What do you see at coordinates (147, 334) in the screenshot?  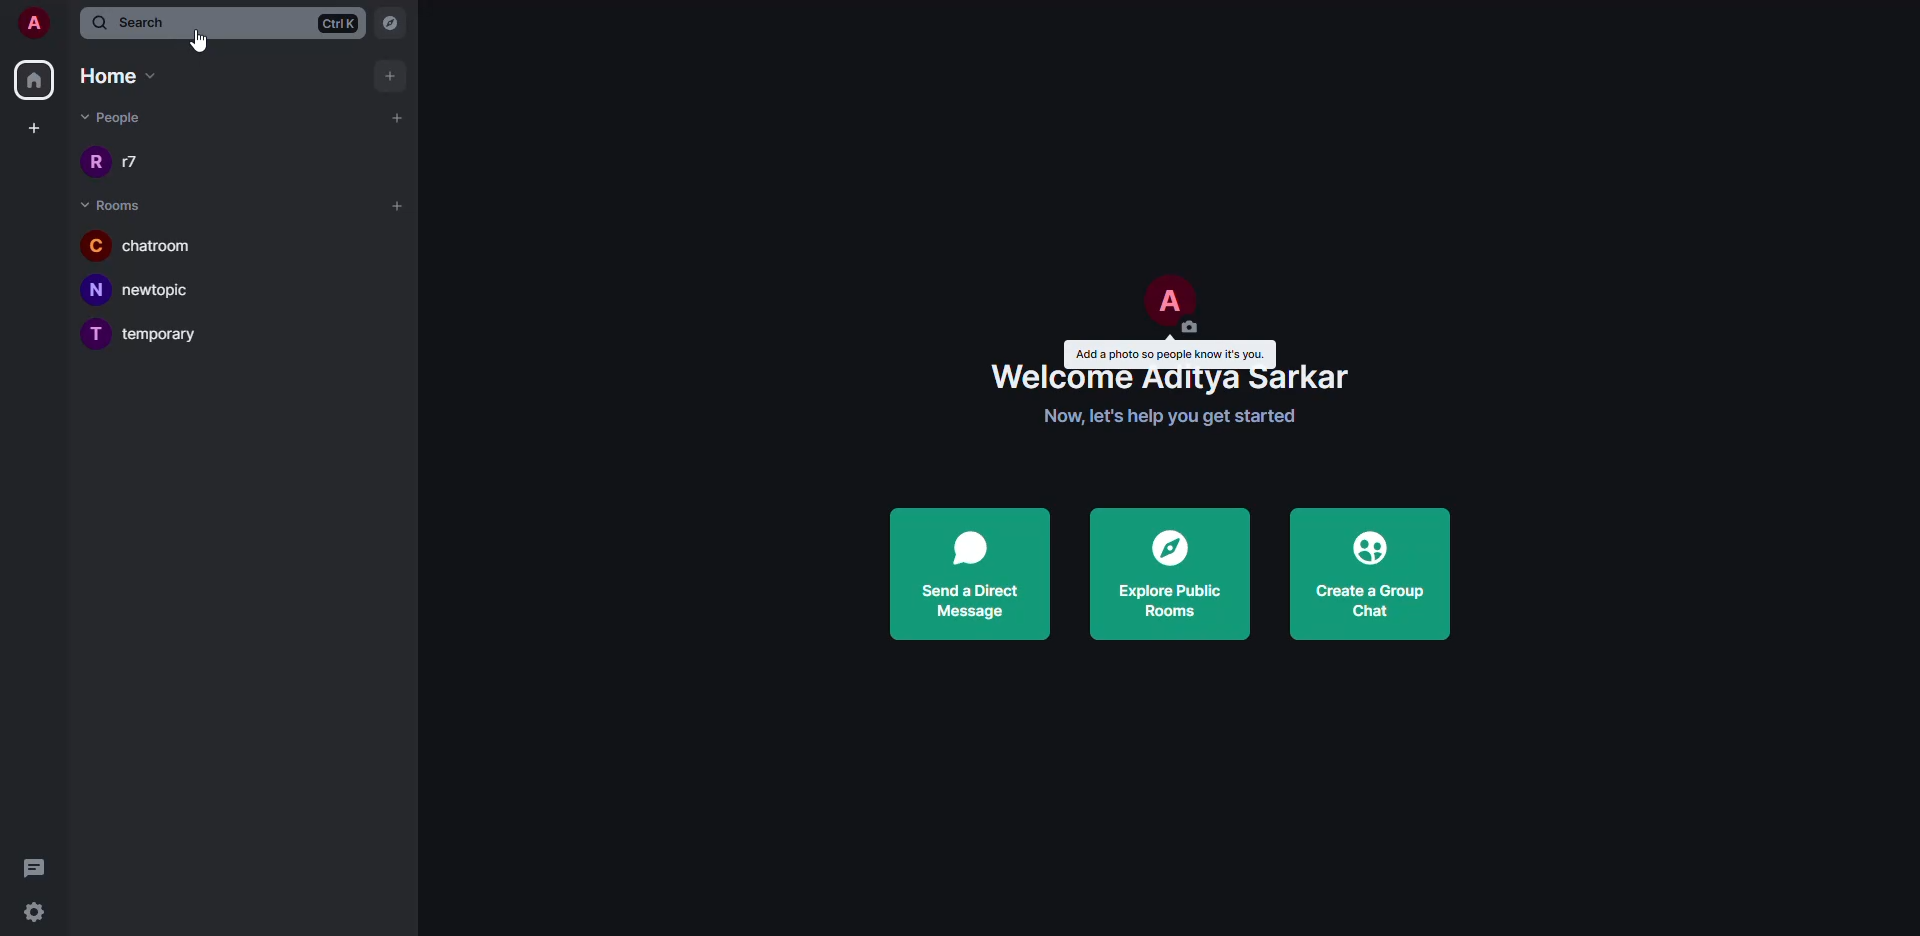 I see `room` at bounding box center [147, 334].